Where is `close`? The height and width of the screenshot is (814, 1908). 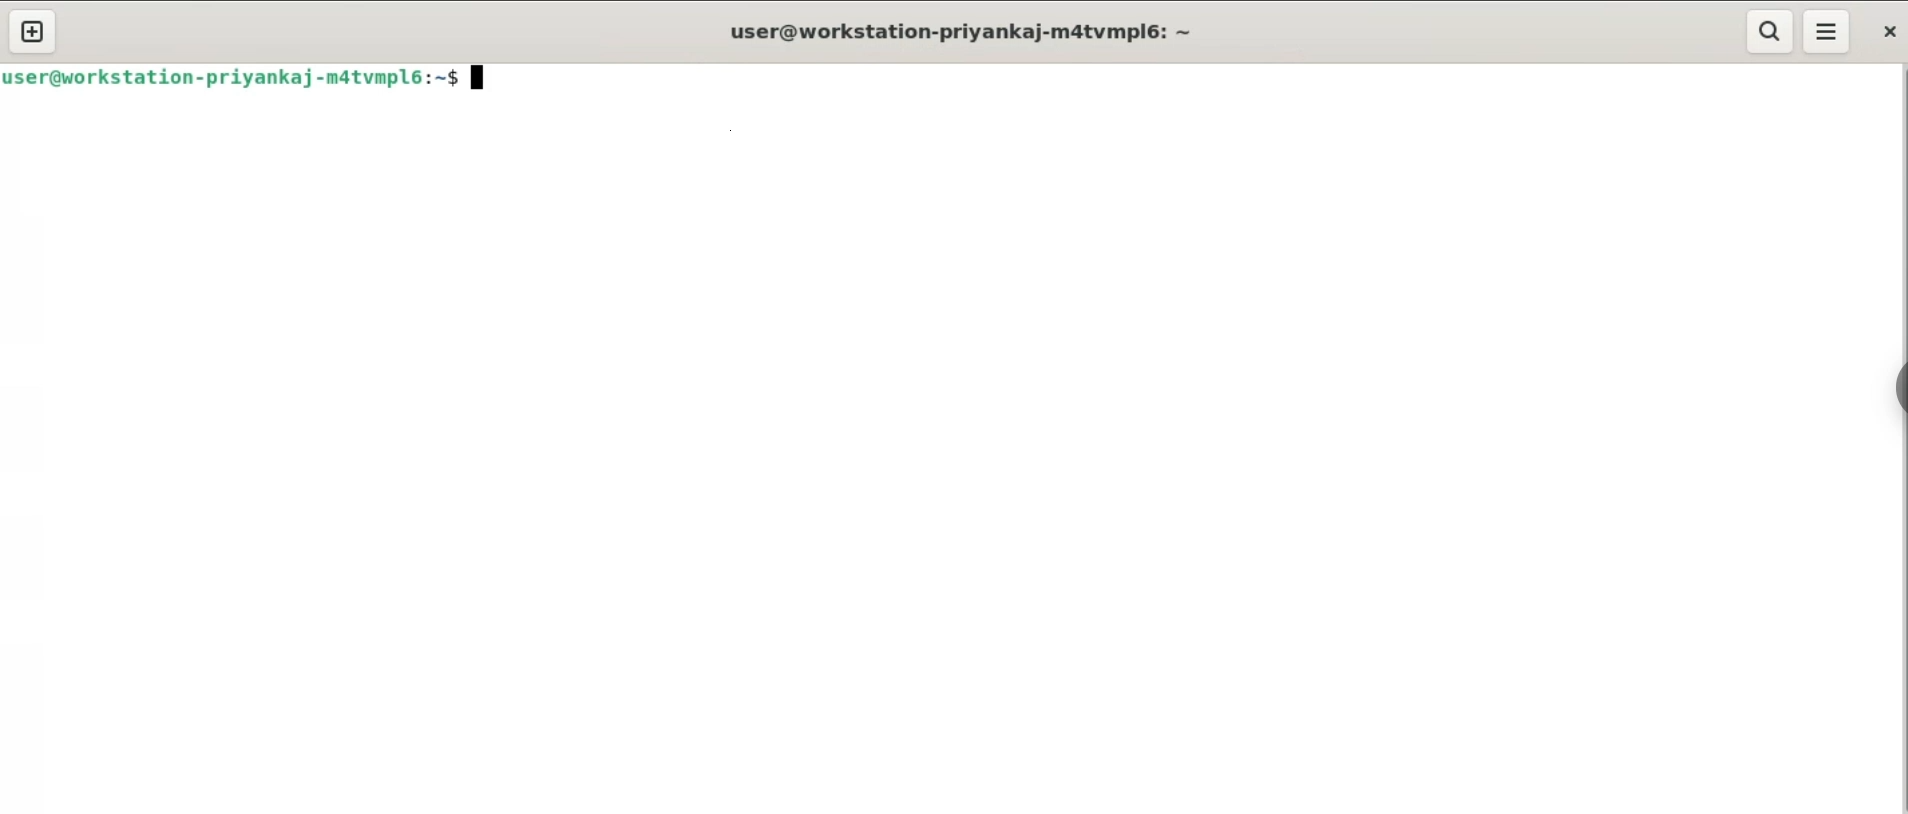
close is located at coordinates (1888, 31).